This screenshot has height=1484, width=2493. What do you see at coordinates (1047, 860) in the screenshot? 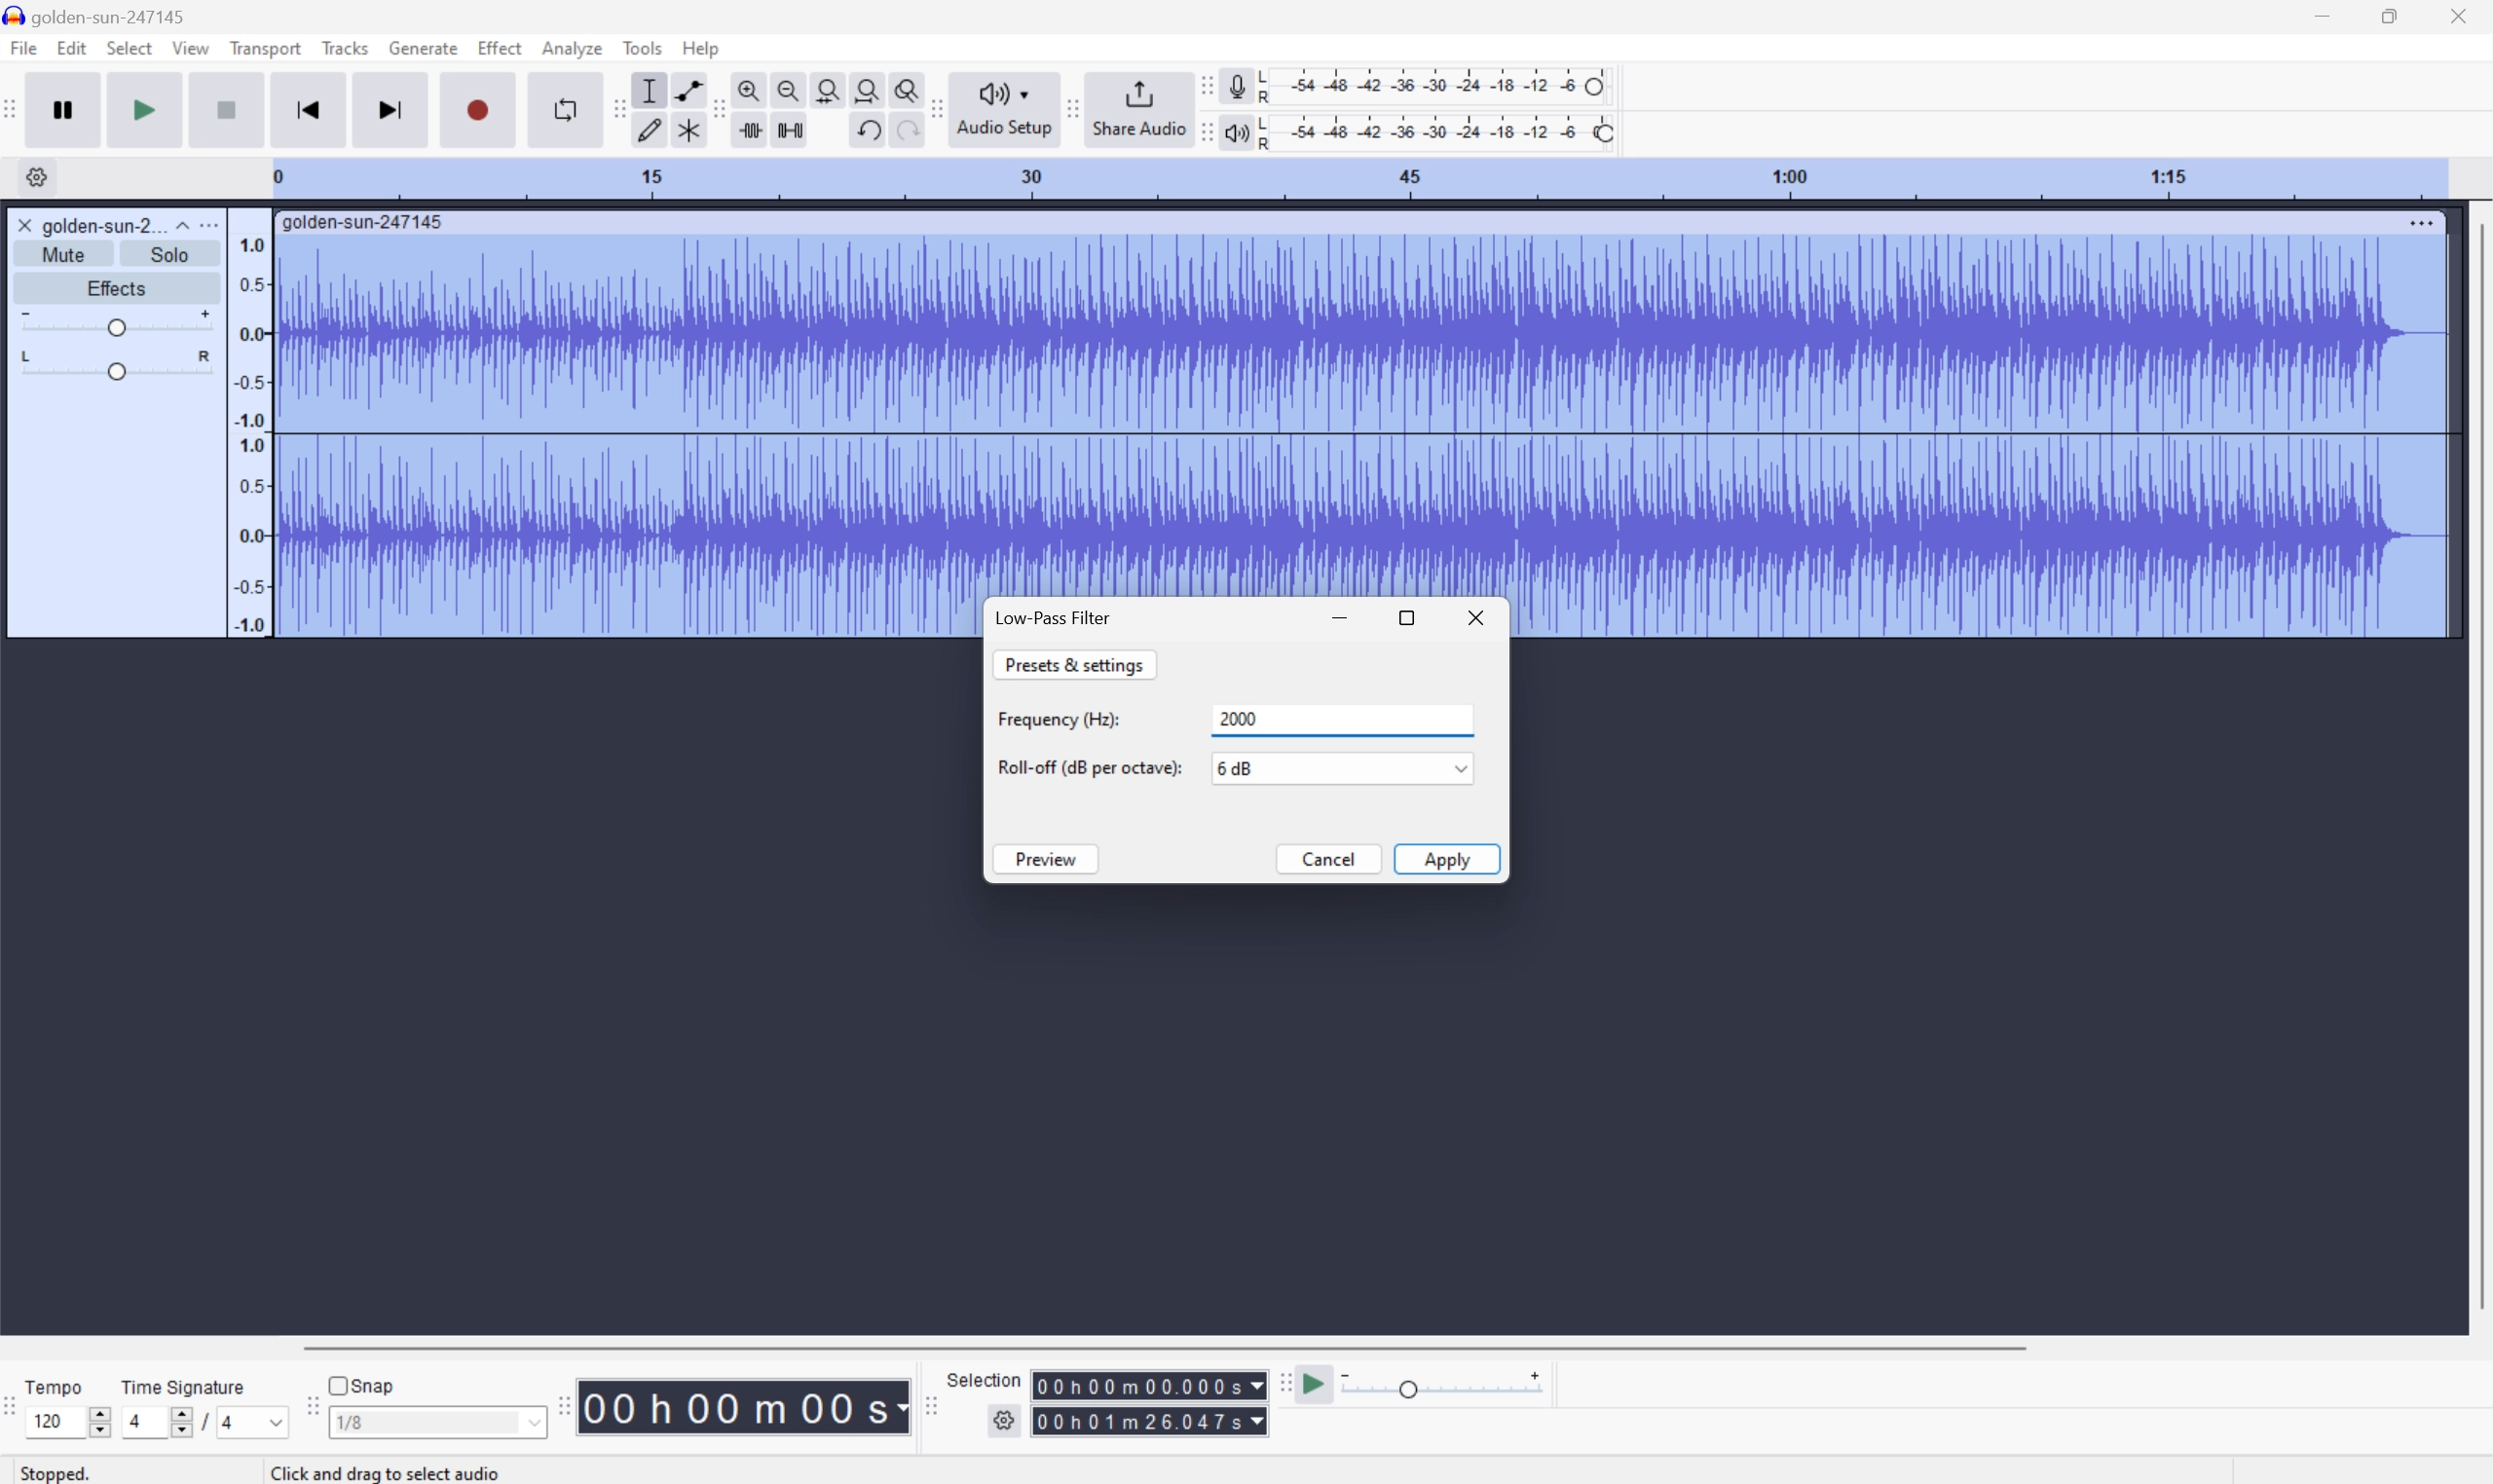
I see `Preview` at bounding box center [1047, 860].